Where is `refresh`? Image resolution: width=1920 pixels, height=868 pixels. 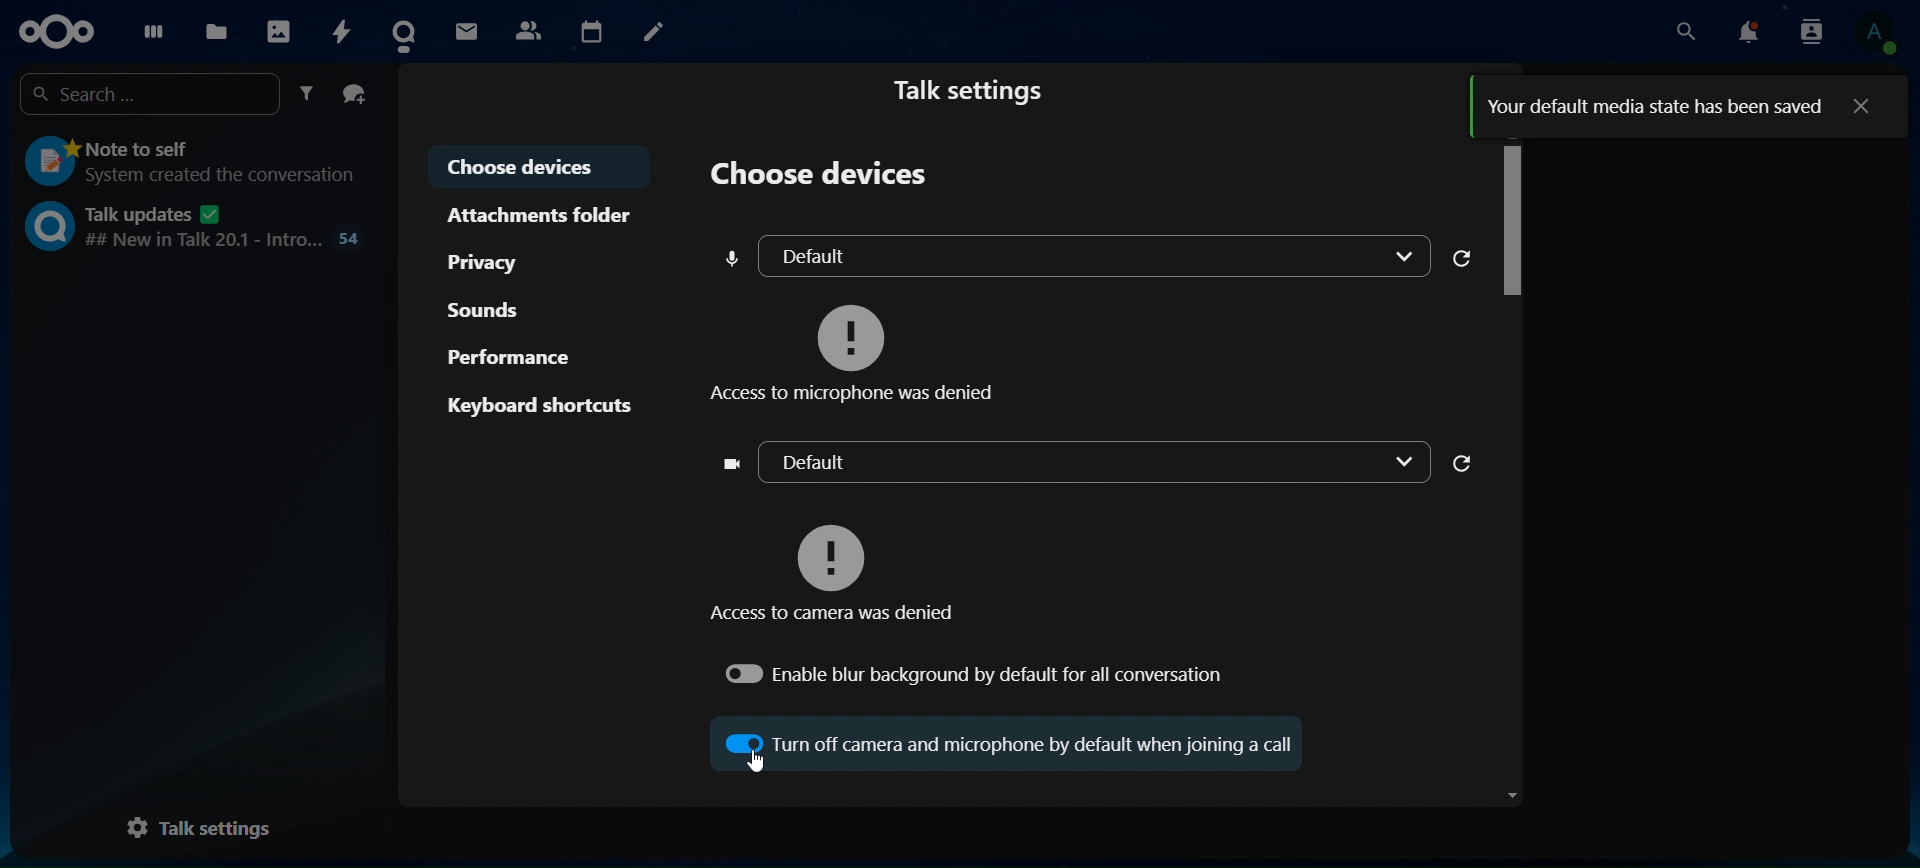
refresh is located at coordinates (1470, 464).